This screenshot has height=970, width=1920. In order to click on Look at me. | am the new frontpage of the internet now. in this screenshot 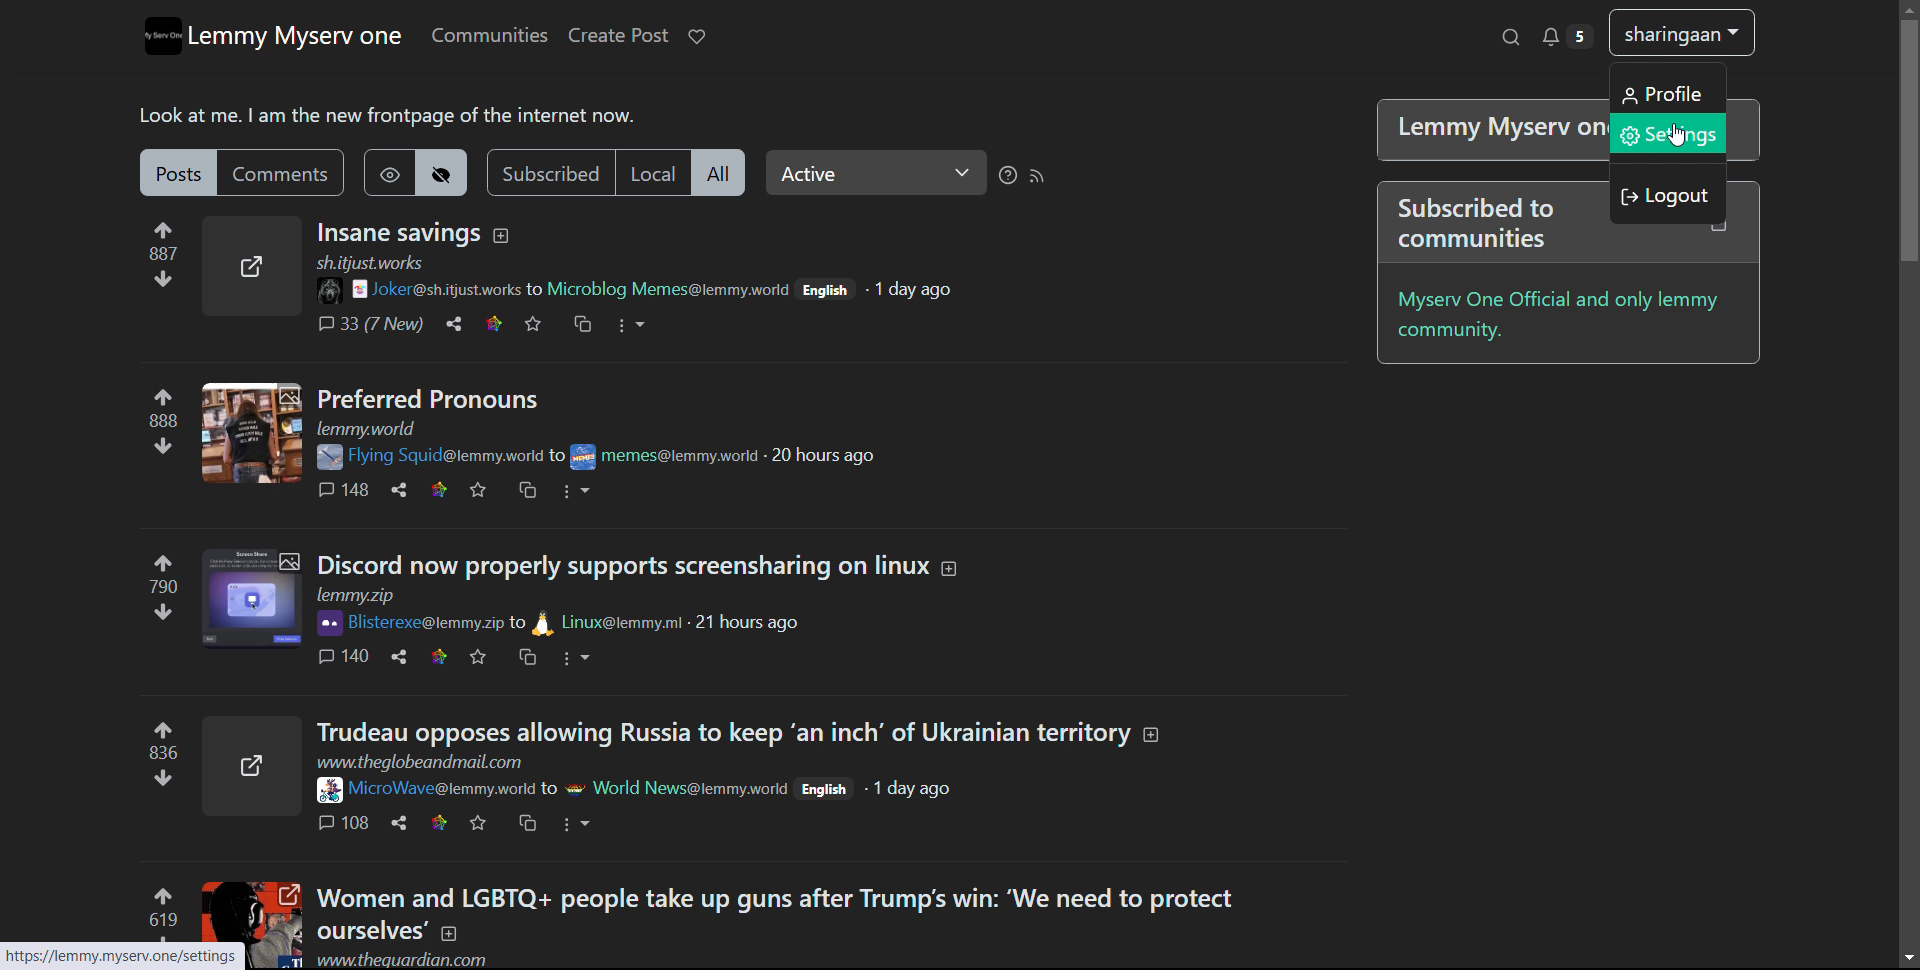, I will do `click(382, 116)`.